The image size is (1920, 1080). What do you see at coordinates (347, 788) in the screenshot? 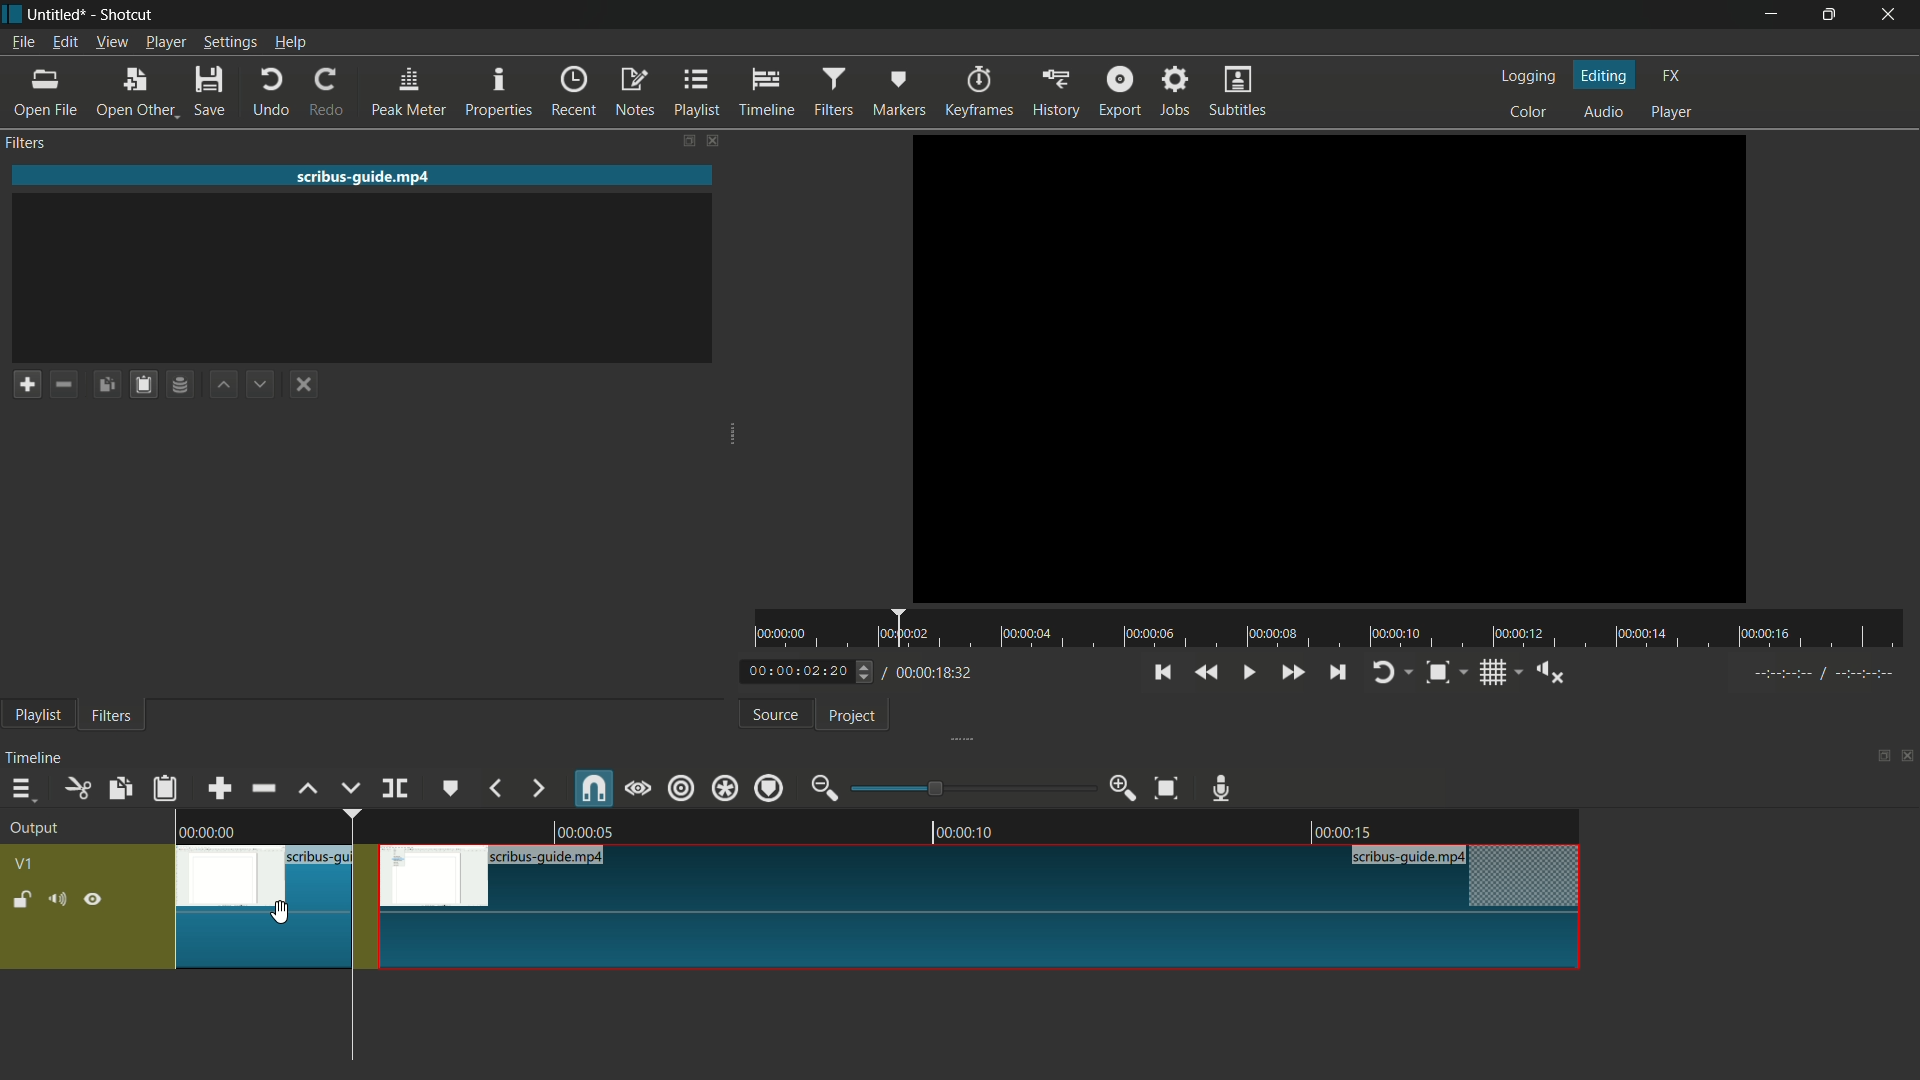
I see `overwrite` at bounding box center [347, 788].